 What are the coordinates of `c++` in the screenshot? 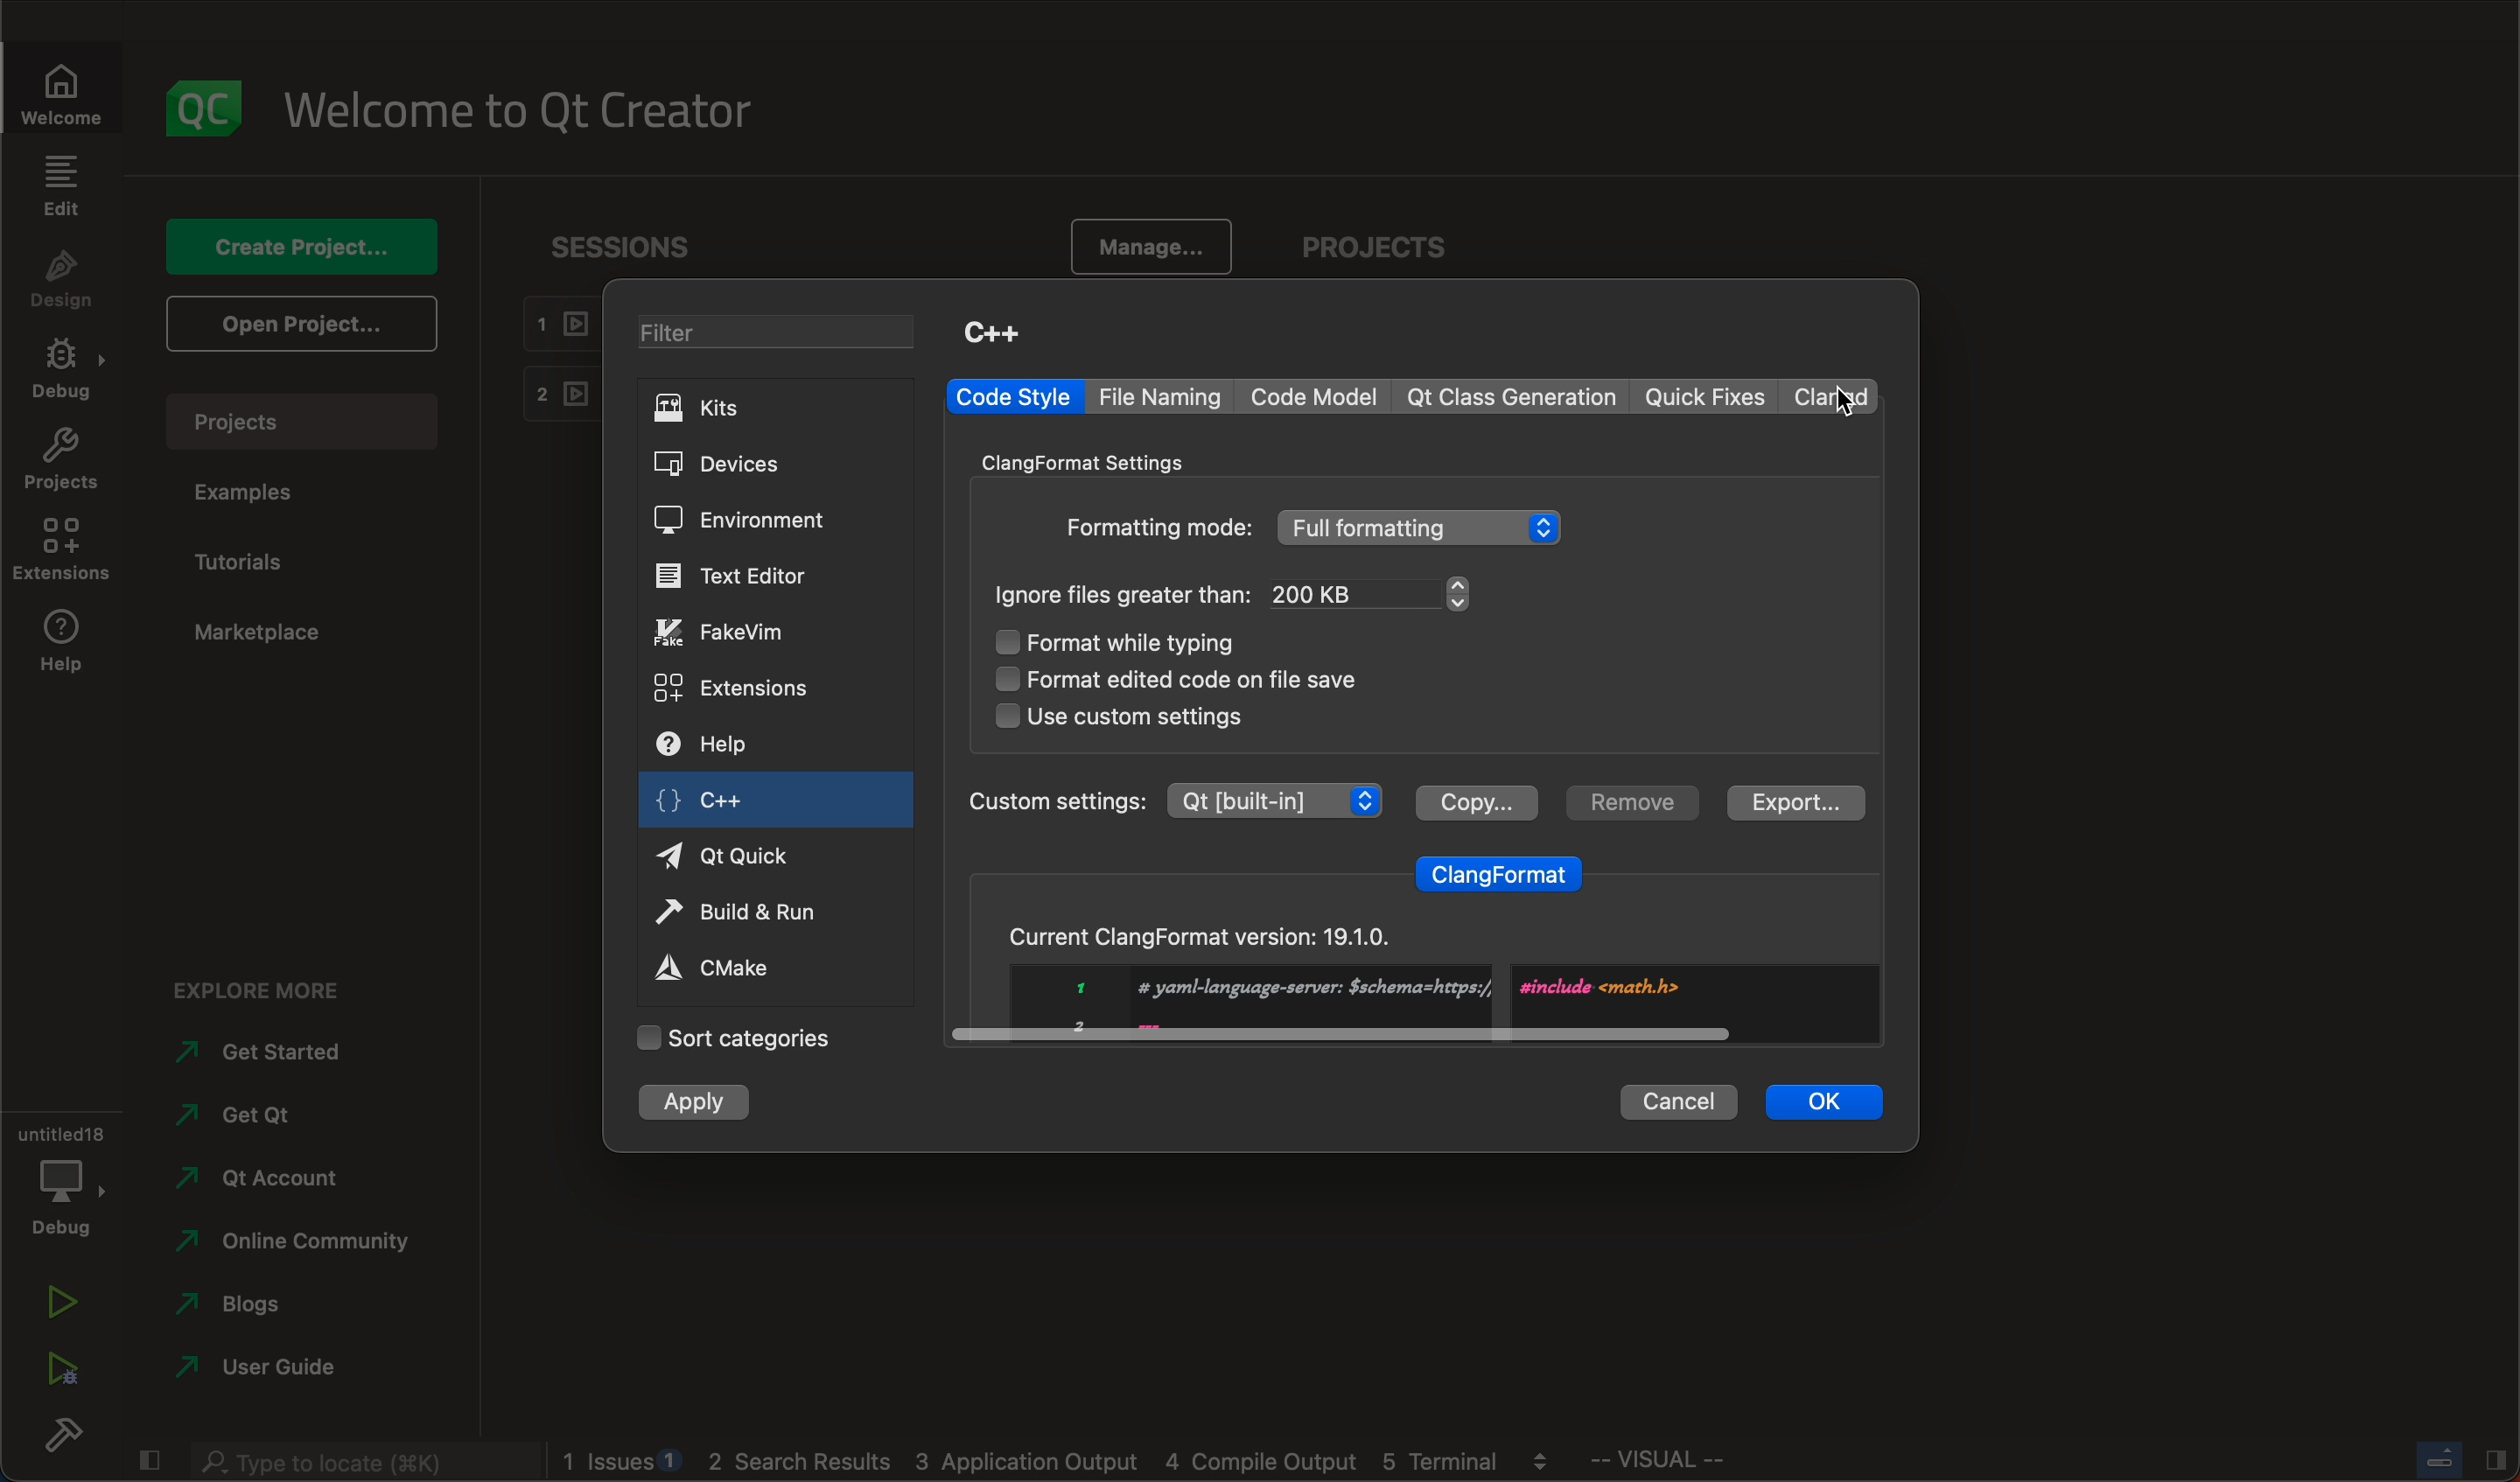 It's located at (772, 798).